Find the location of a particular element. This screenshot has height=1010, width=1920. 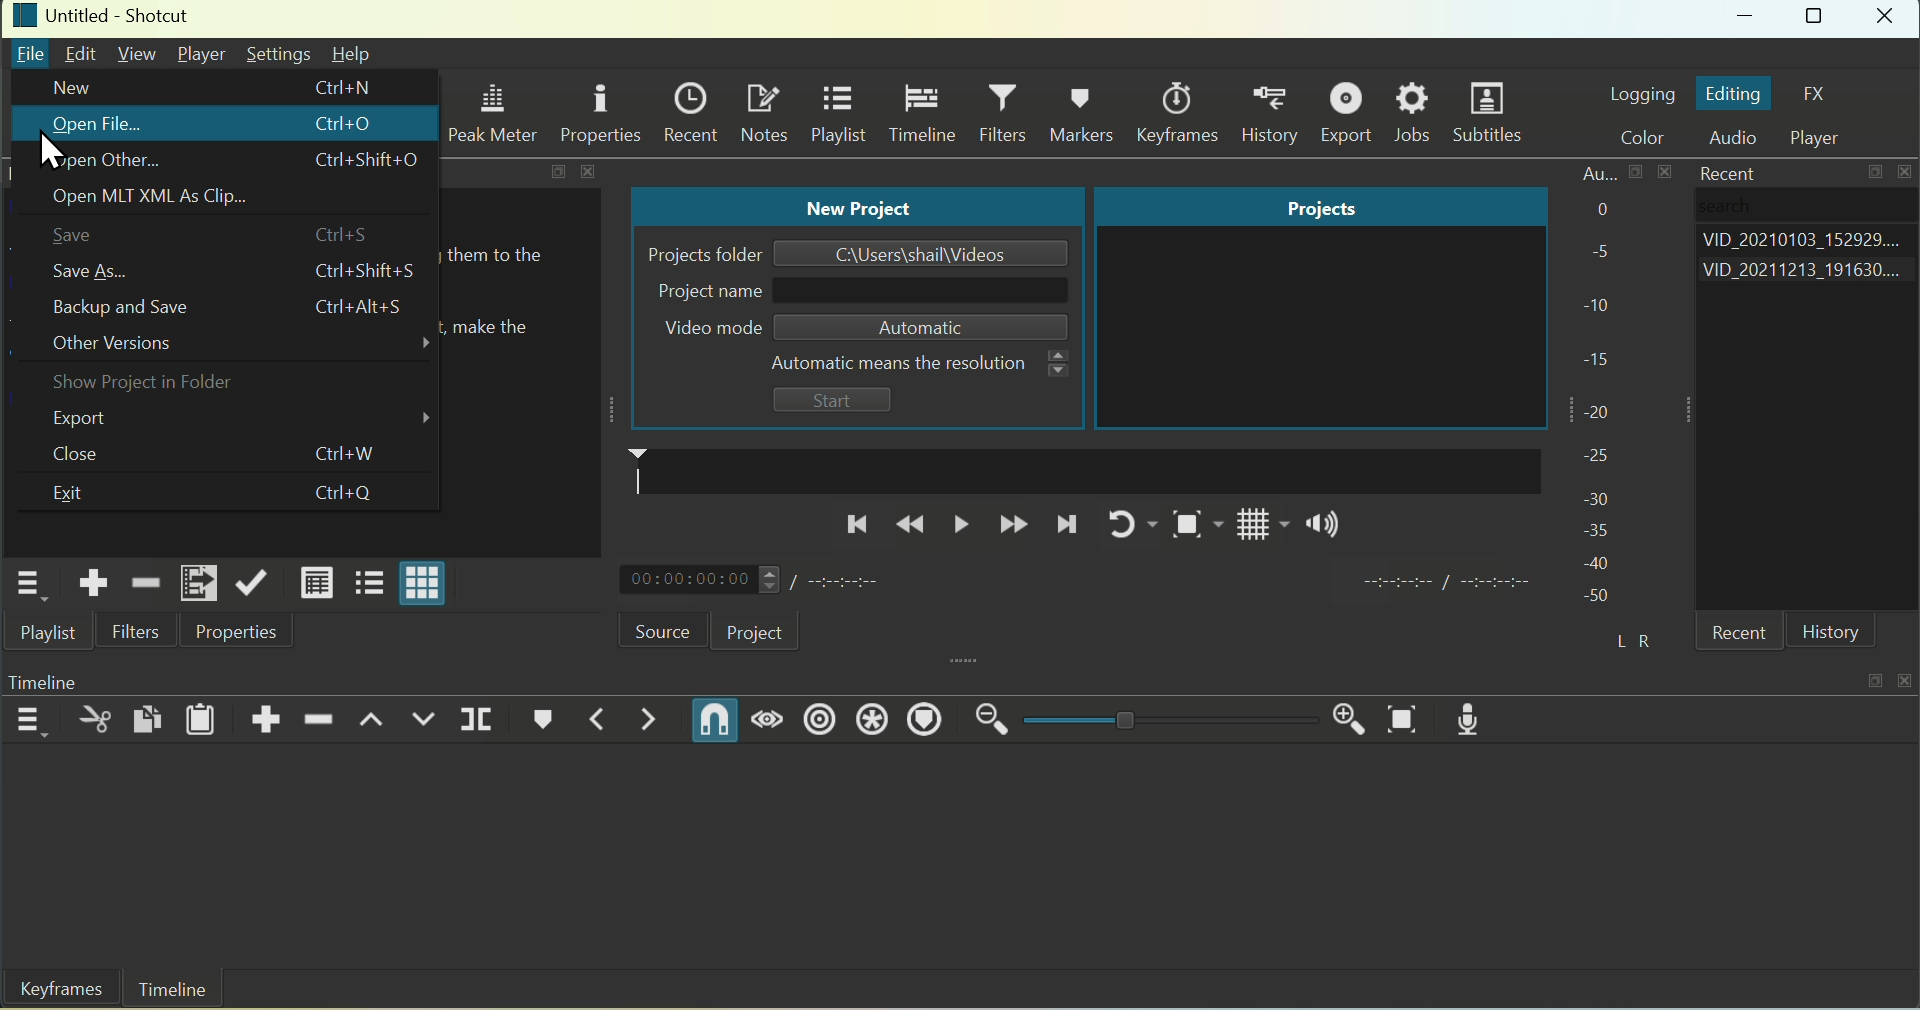

Peak Meter is located at coordinates (497, 115).